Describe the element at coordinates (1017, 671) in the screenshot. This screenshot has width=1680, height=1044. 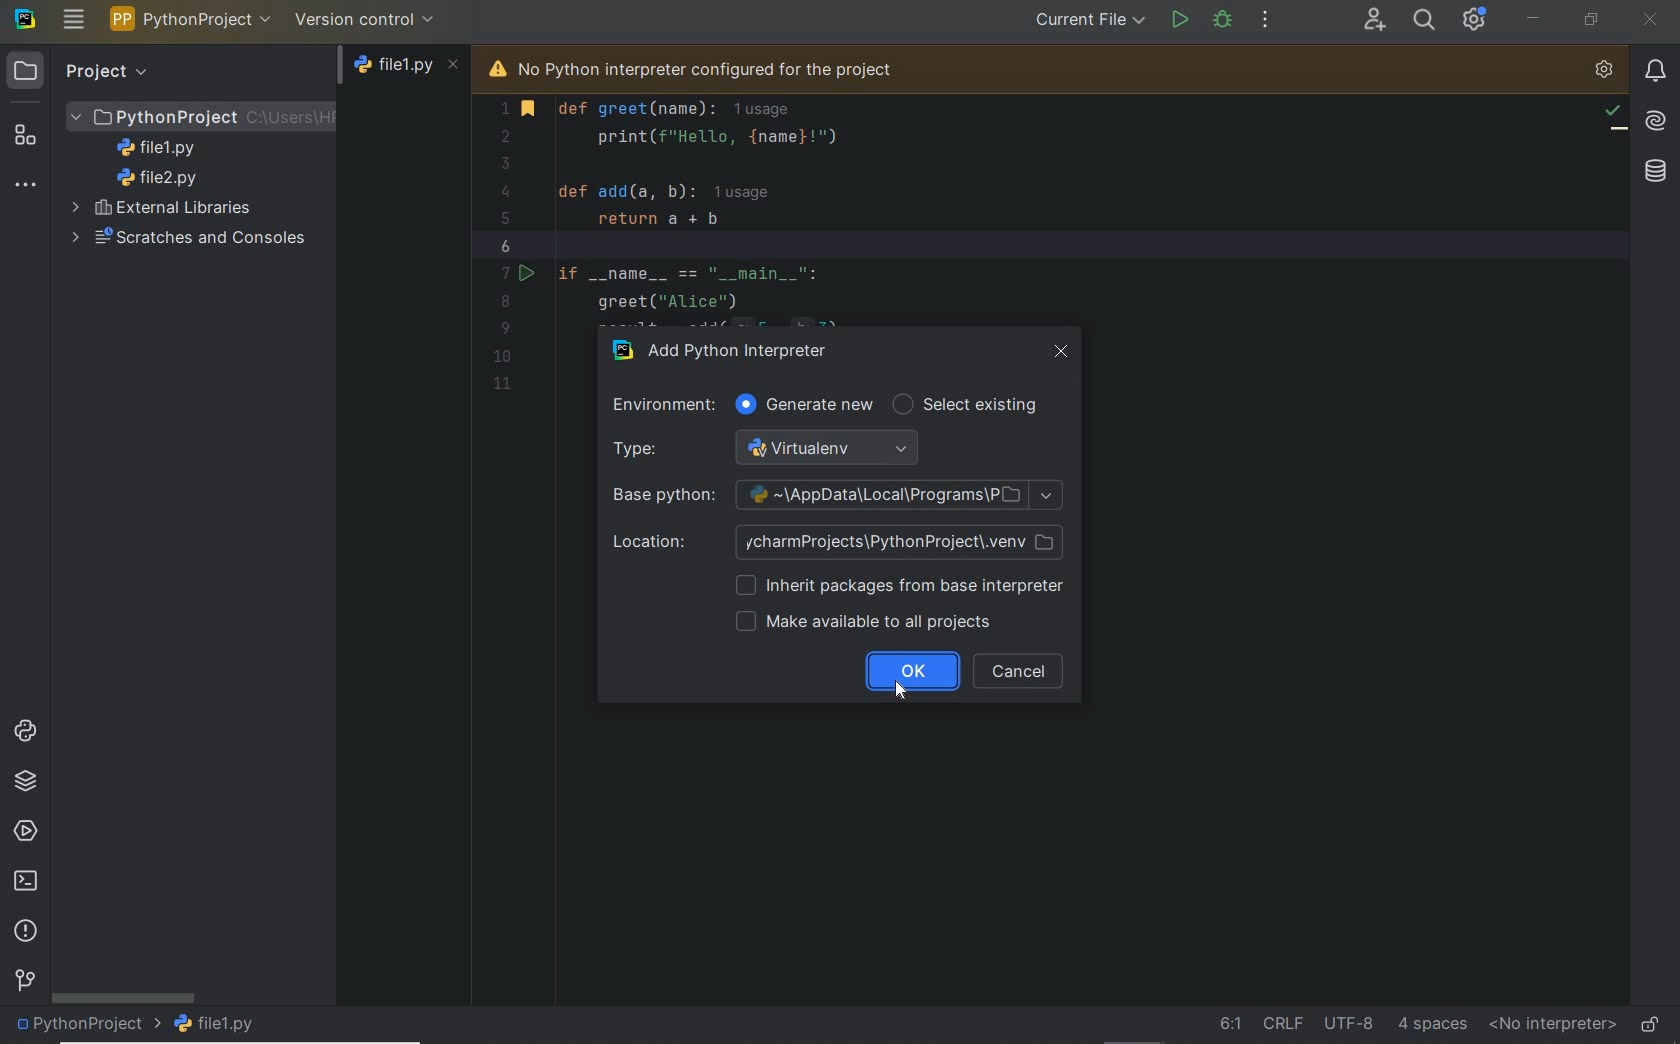
I see `cancel` at that location.